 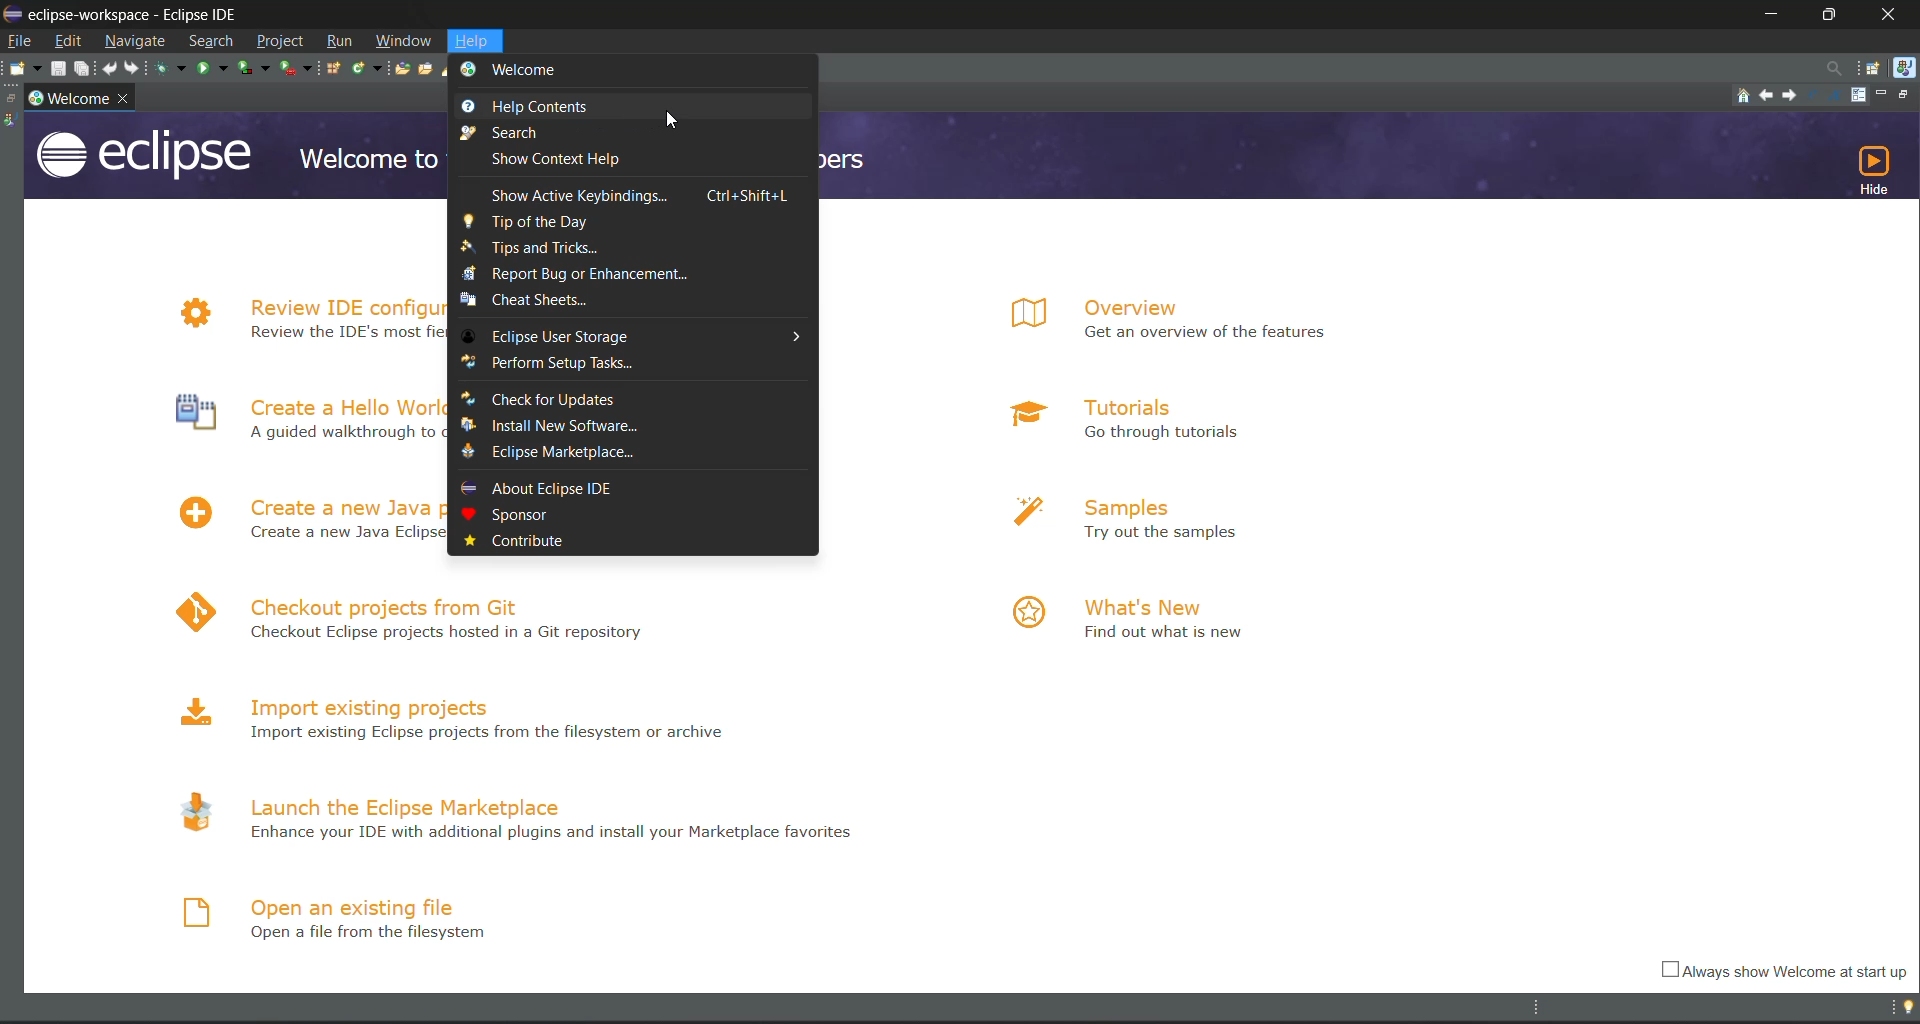 What do you see at coordinates (1783, 968) in the screenshot?
I see `Always show welcome at start up` at bounding box center [1783, 968].